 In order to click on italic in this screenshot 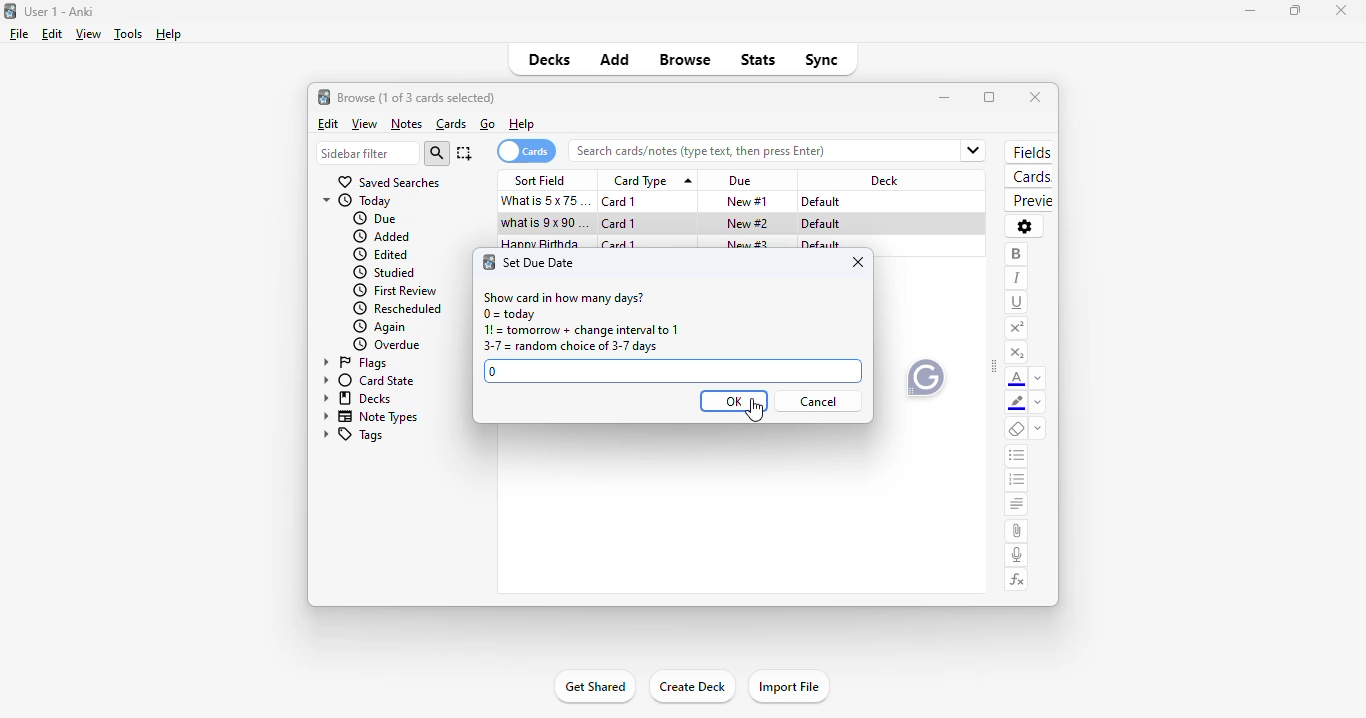, I will do `click(1015, 278)`.